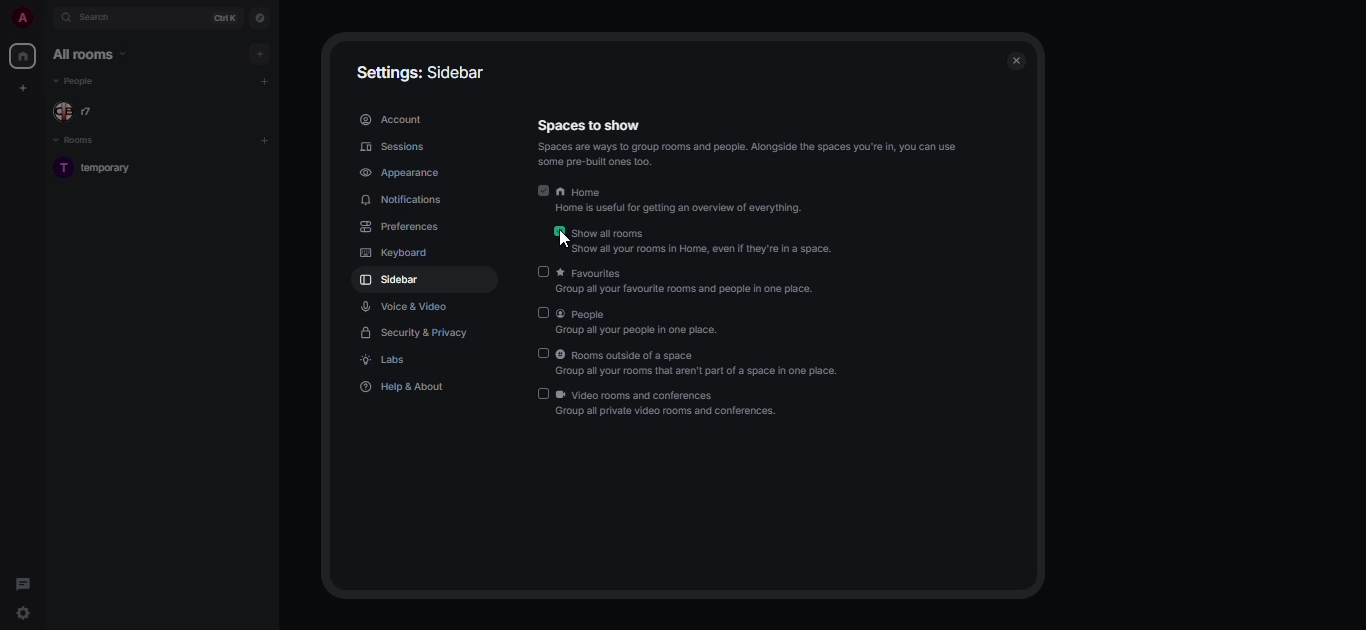 The height and width of the screenshot is (630, 1366). Describe the element at coordinates (543, 190) in the screenshot. I see `enabled` at that location.